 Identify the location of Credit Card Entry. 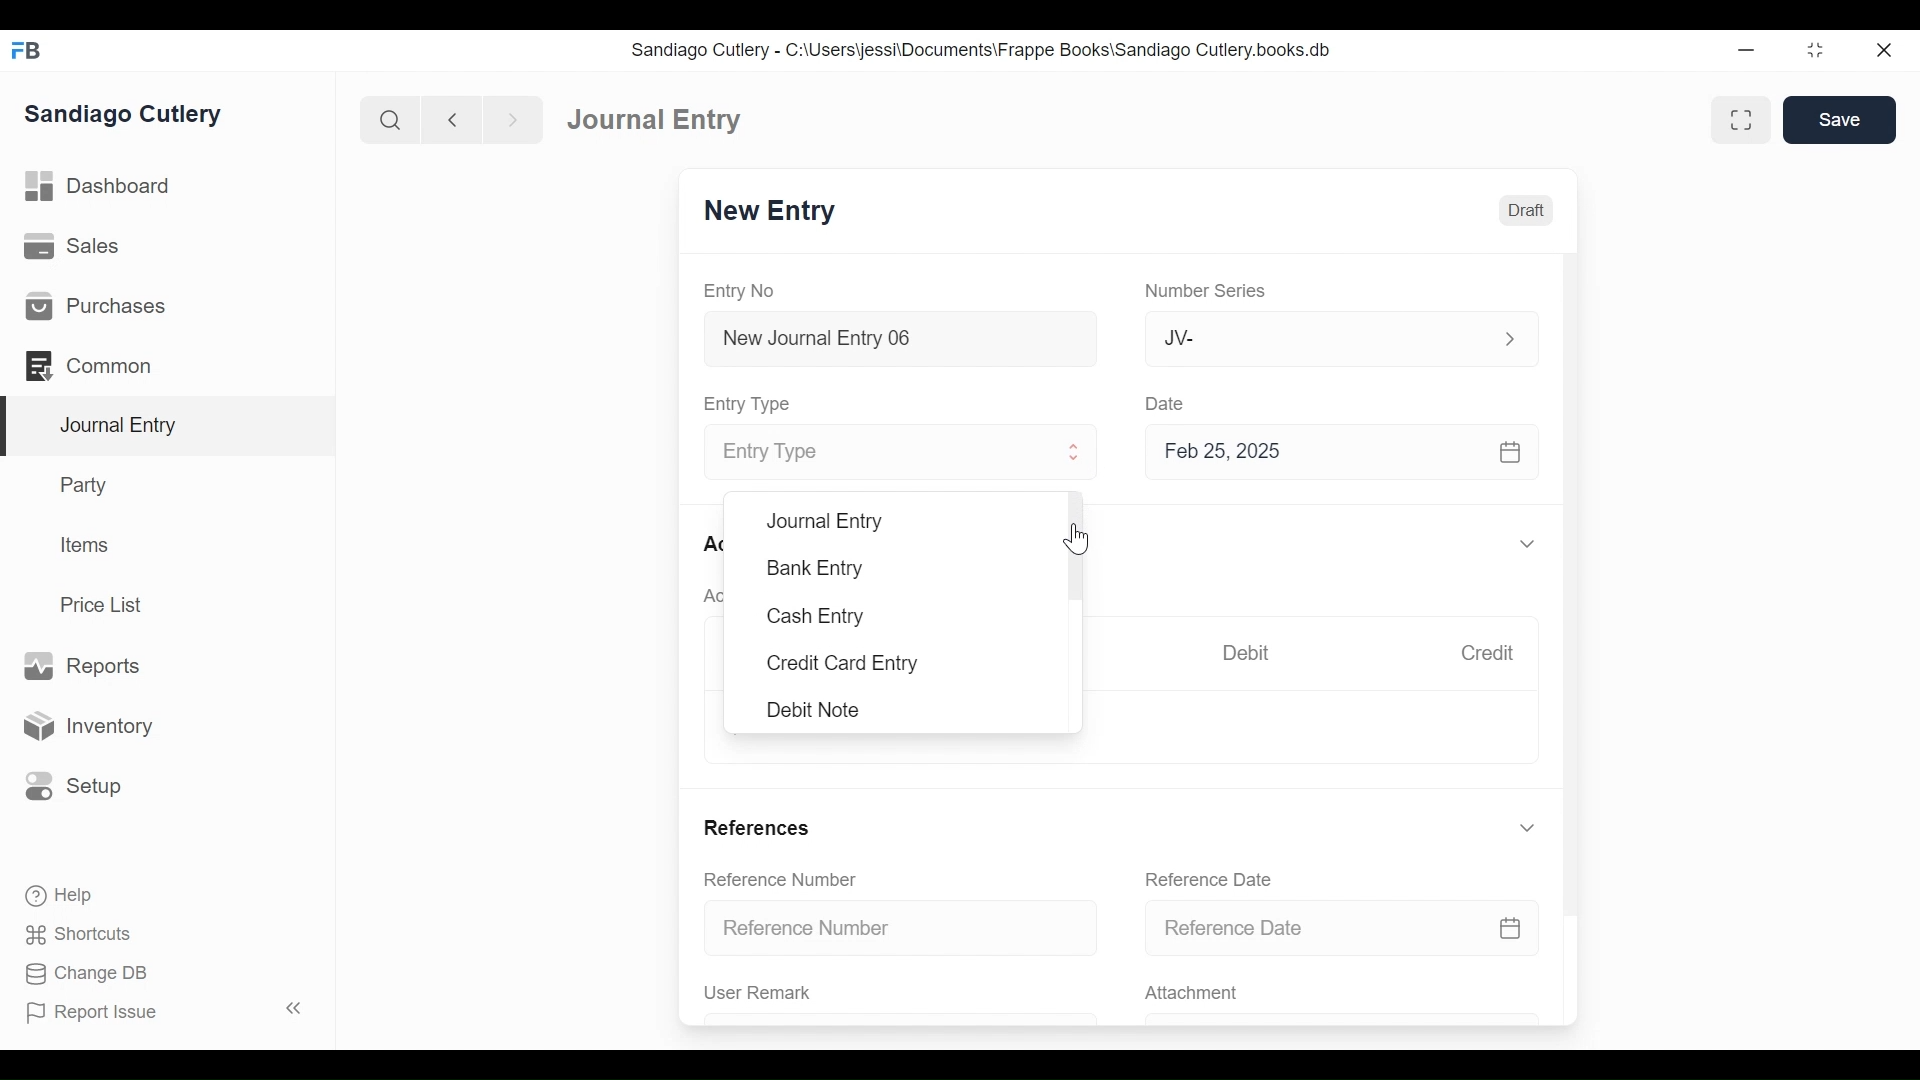
(843, 664).